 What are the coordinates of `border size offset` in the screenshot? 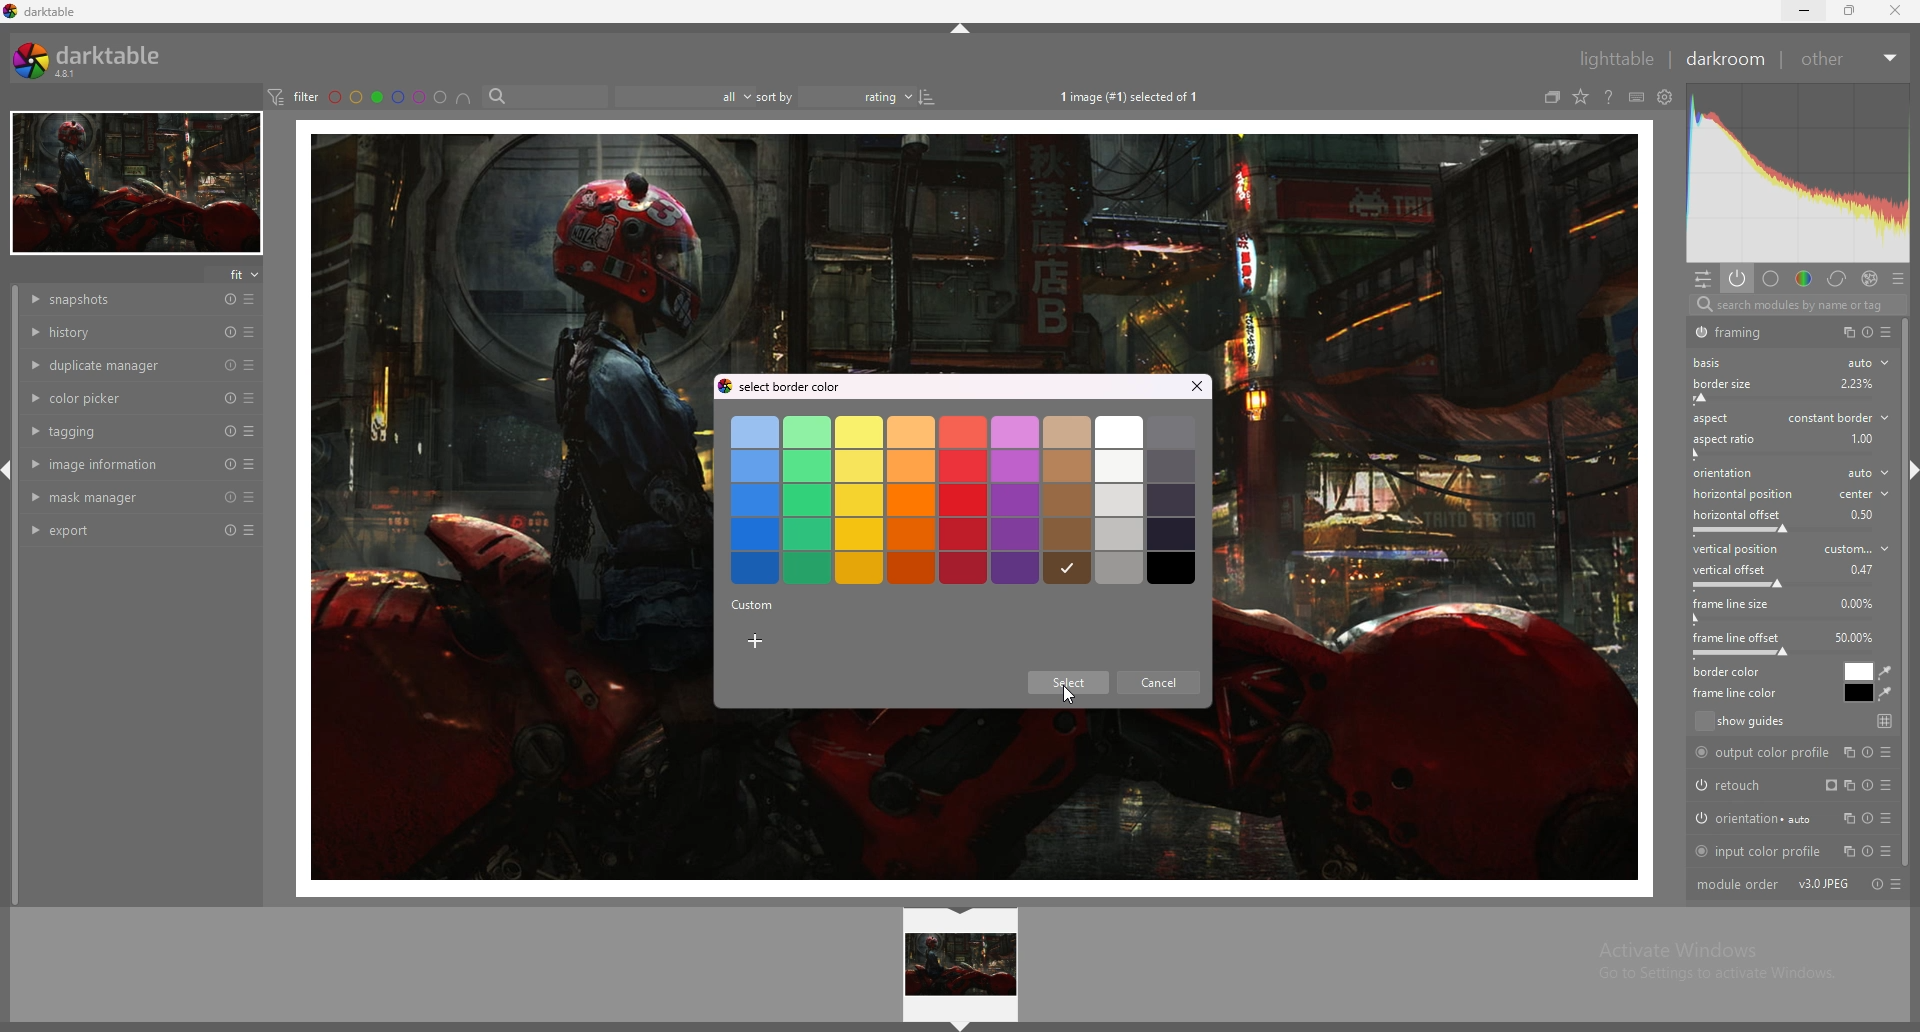 It's located at (1789, 401).